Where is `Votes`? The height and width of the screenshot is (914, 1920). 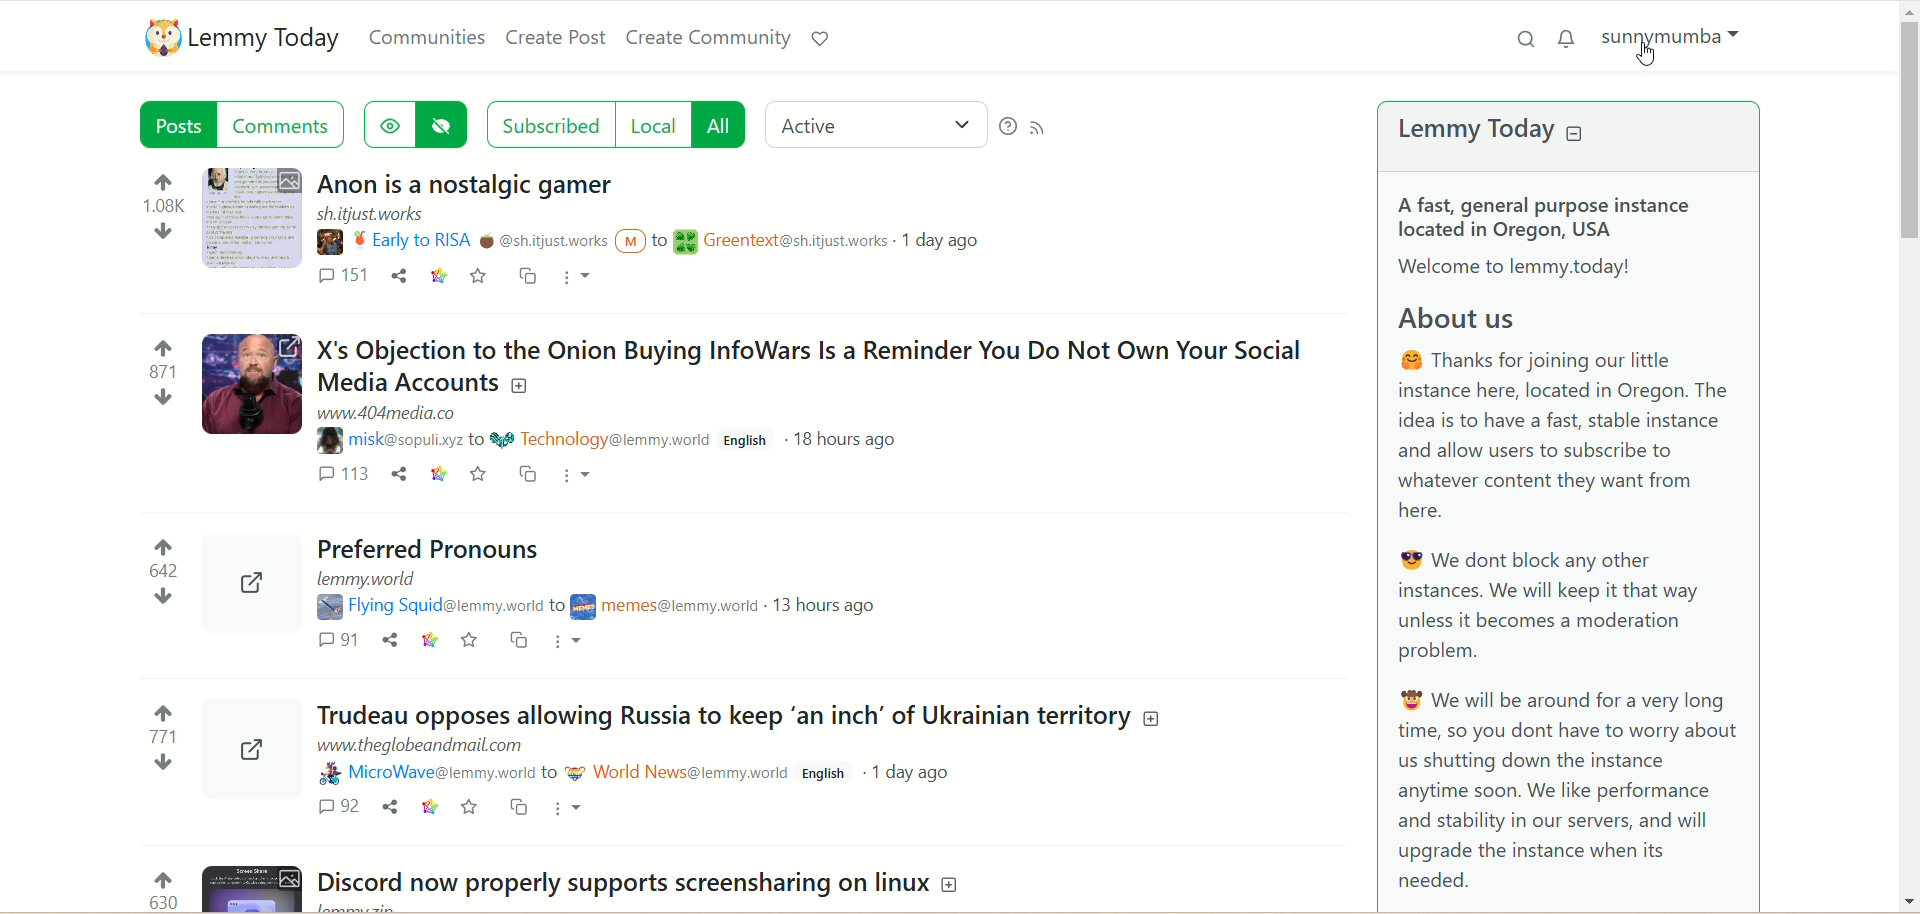 Votes is located at coordinates (160, 876).